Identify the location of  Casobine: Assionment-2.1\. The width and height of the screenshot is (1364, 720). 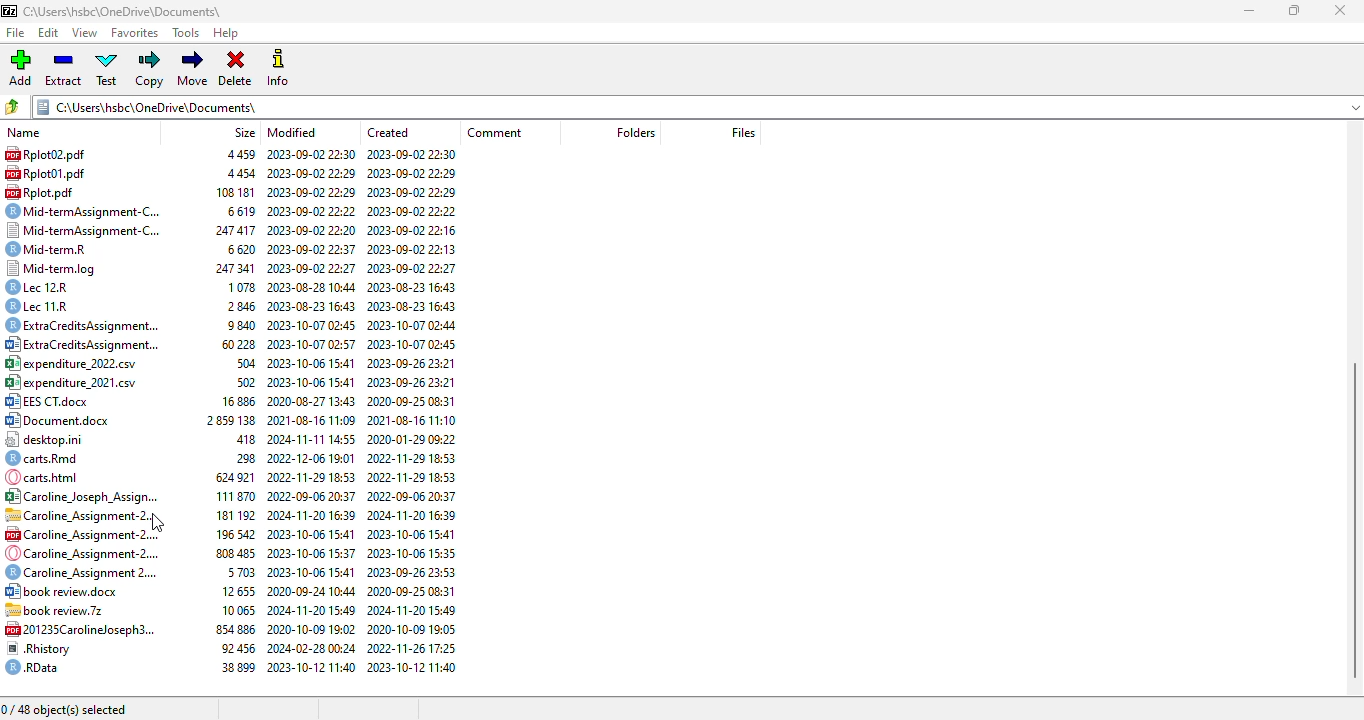
(76, 516).